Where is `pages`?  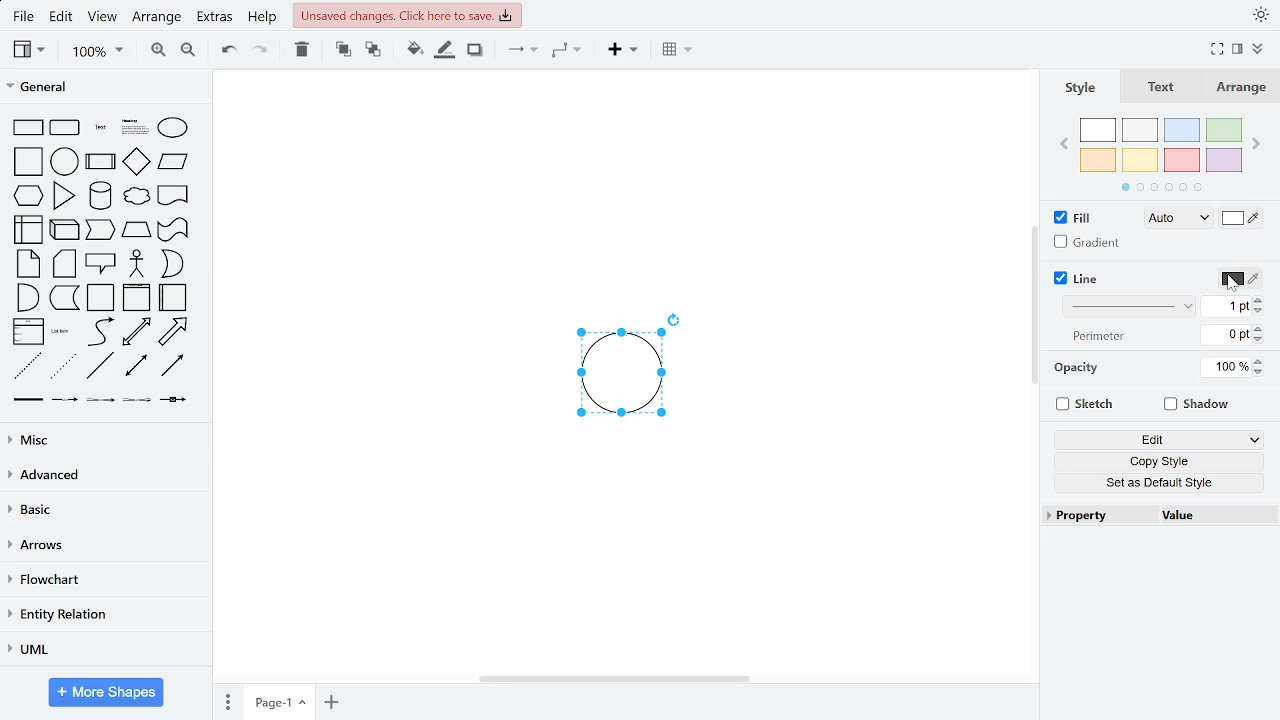
pages is located at coordinates (229, 701).